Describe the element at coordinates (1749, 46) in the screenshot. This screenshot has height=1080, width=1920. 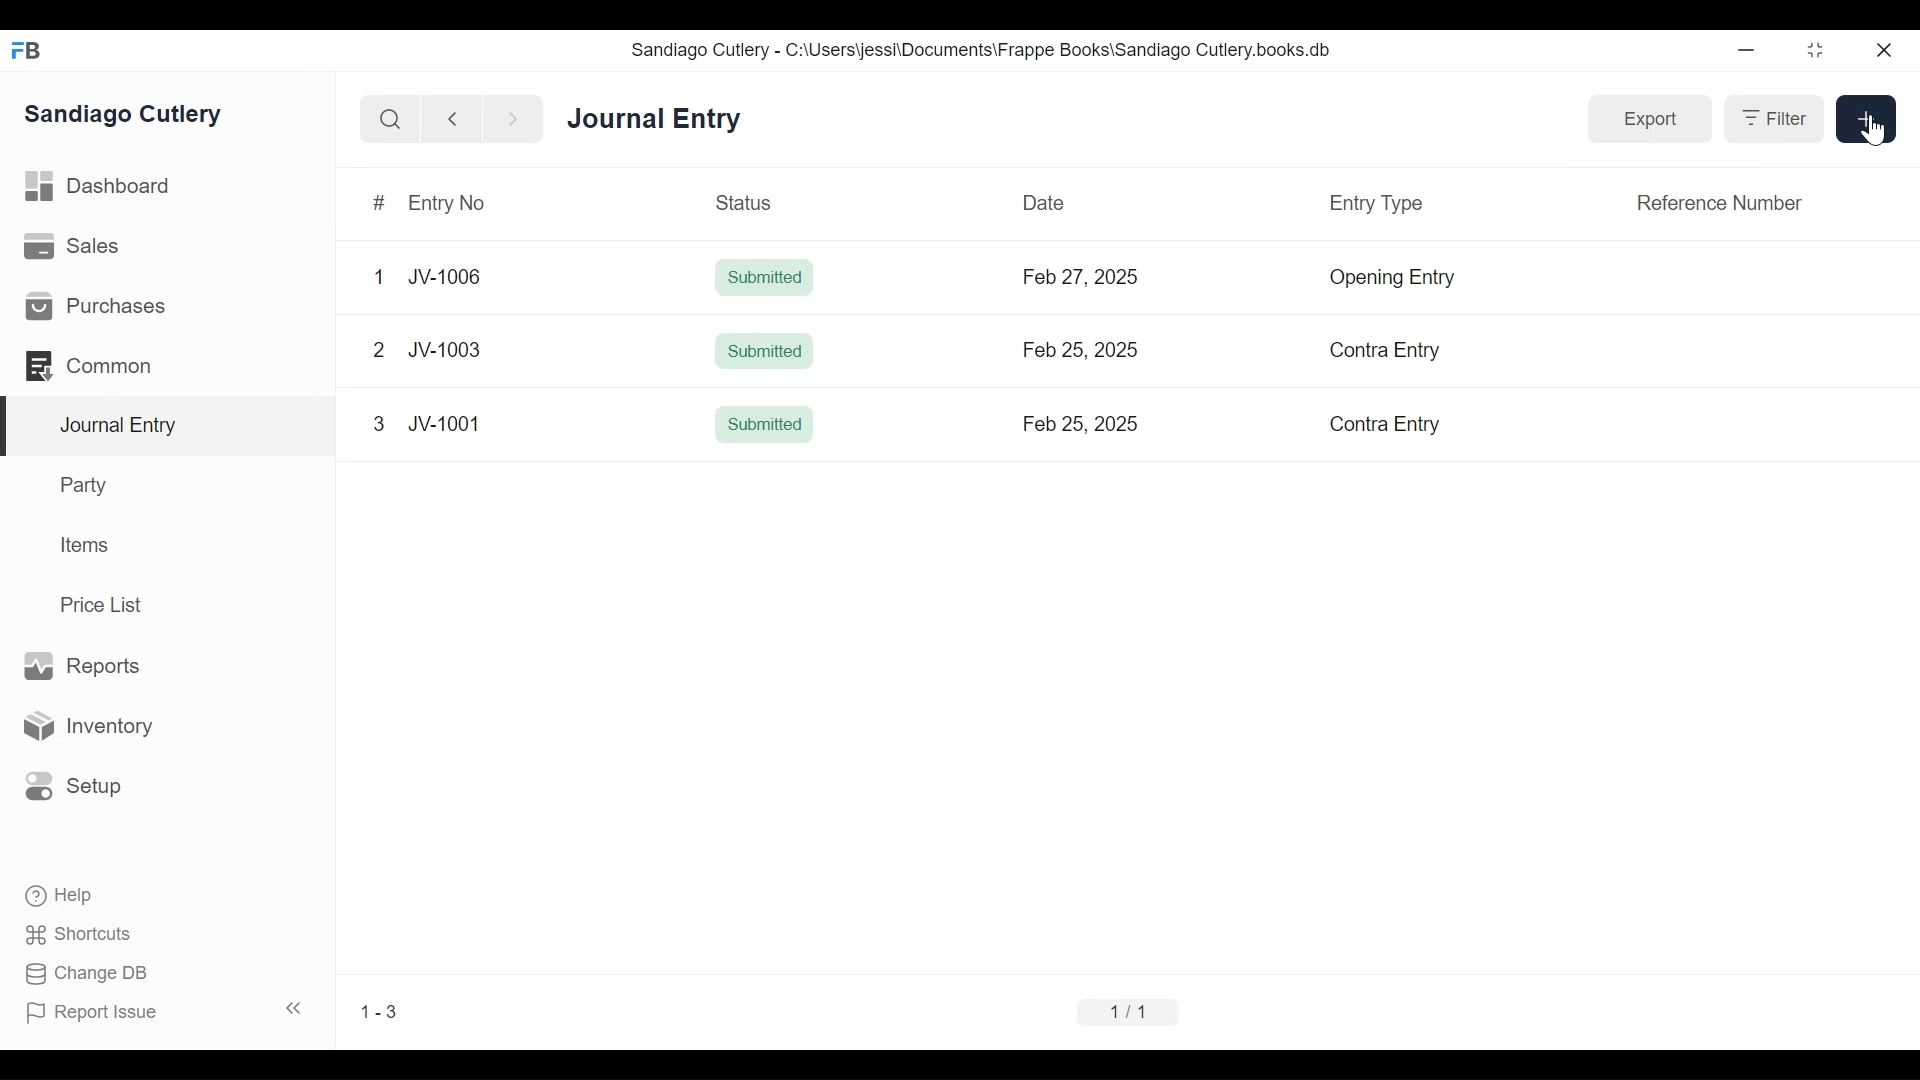
I see `minimize` at that location.